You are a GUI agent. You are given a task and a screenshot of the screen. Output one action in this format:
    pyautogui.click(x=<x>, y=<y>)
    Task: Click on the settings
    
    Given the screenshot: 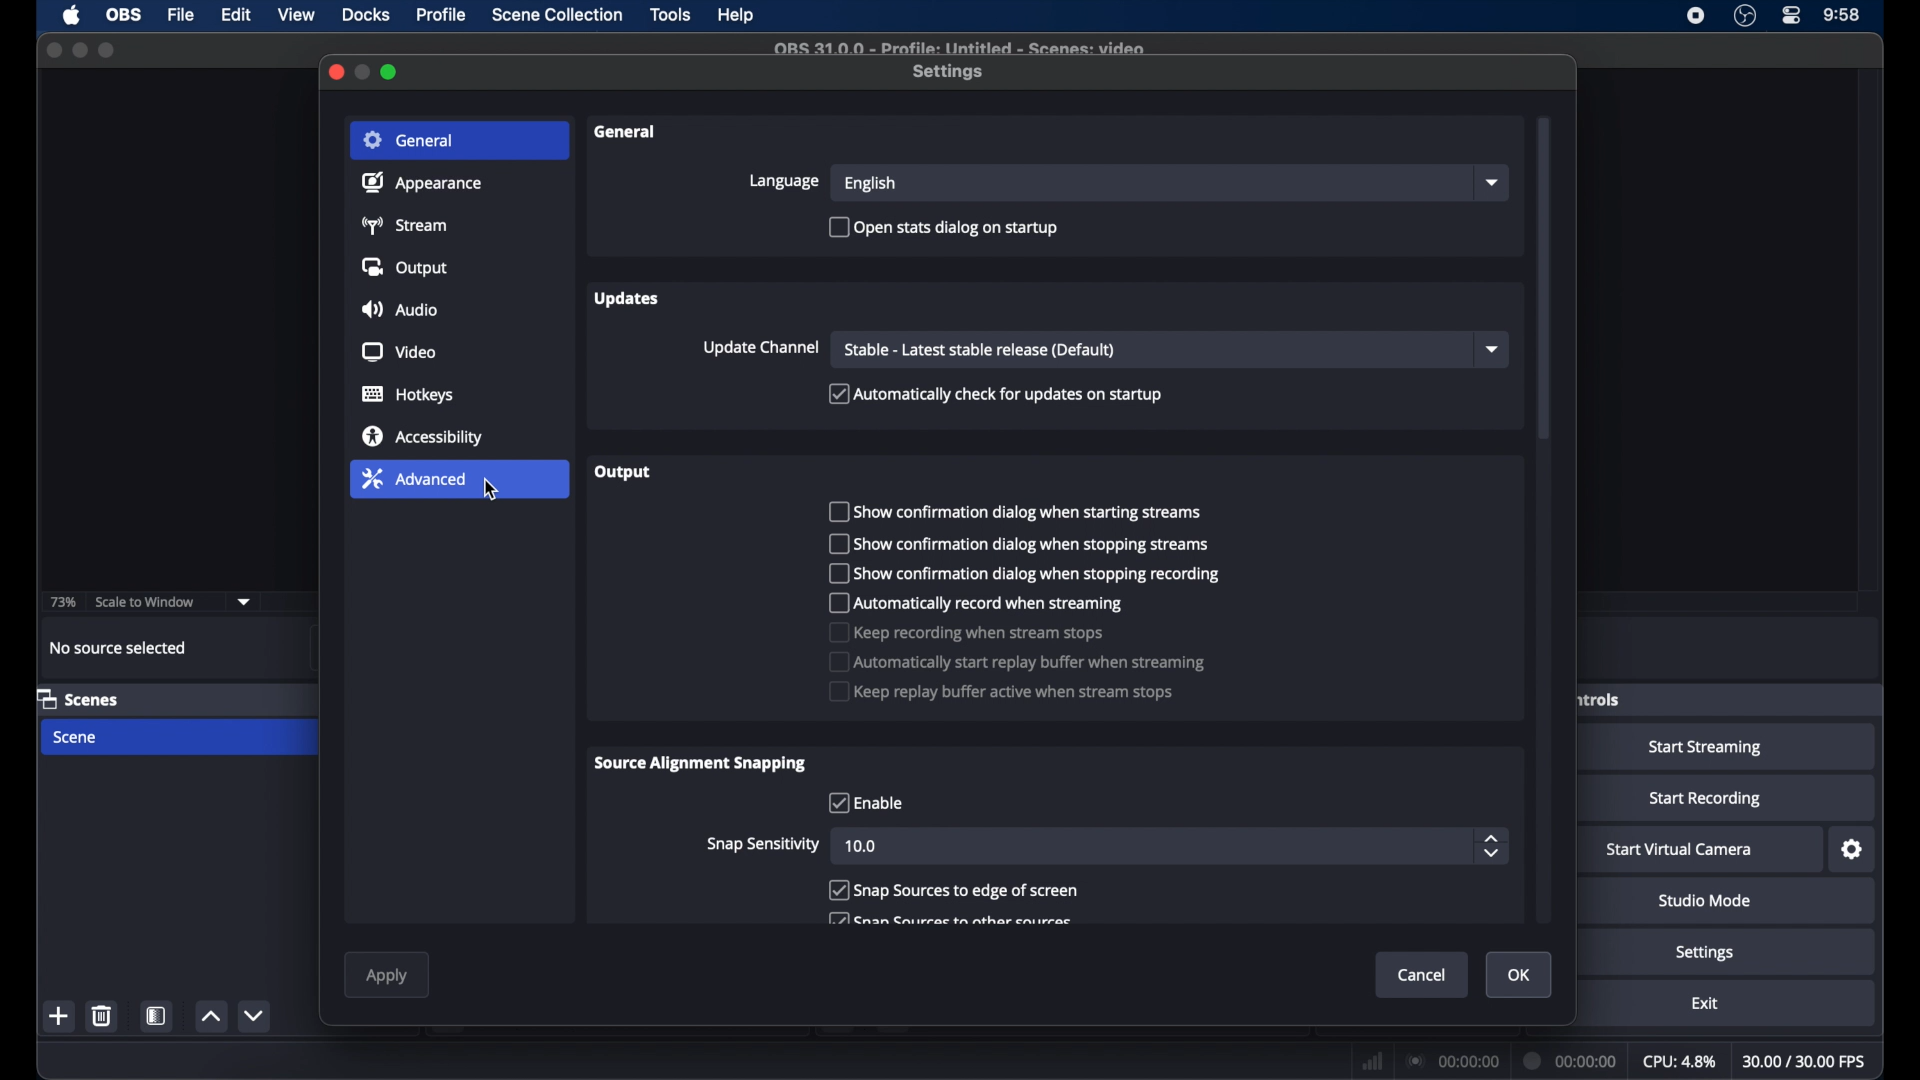 What is the action you would take?
    pyautogui.click(x=1706, y=953)
    